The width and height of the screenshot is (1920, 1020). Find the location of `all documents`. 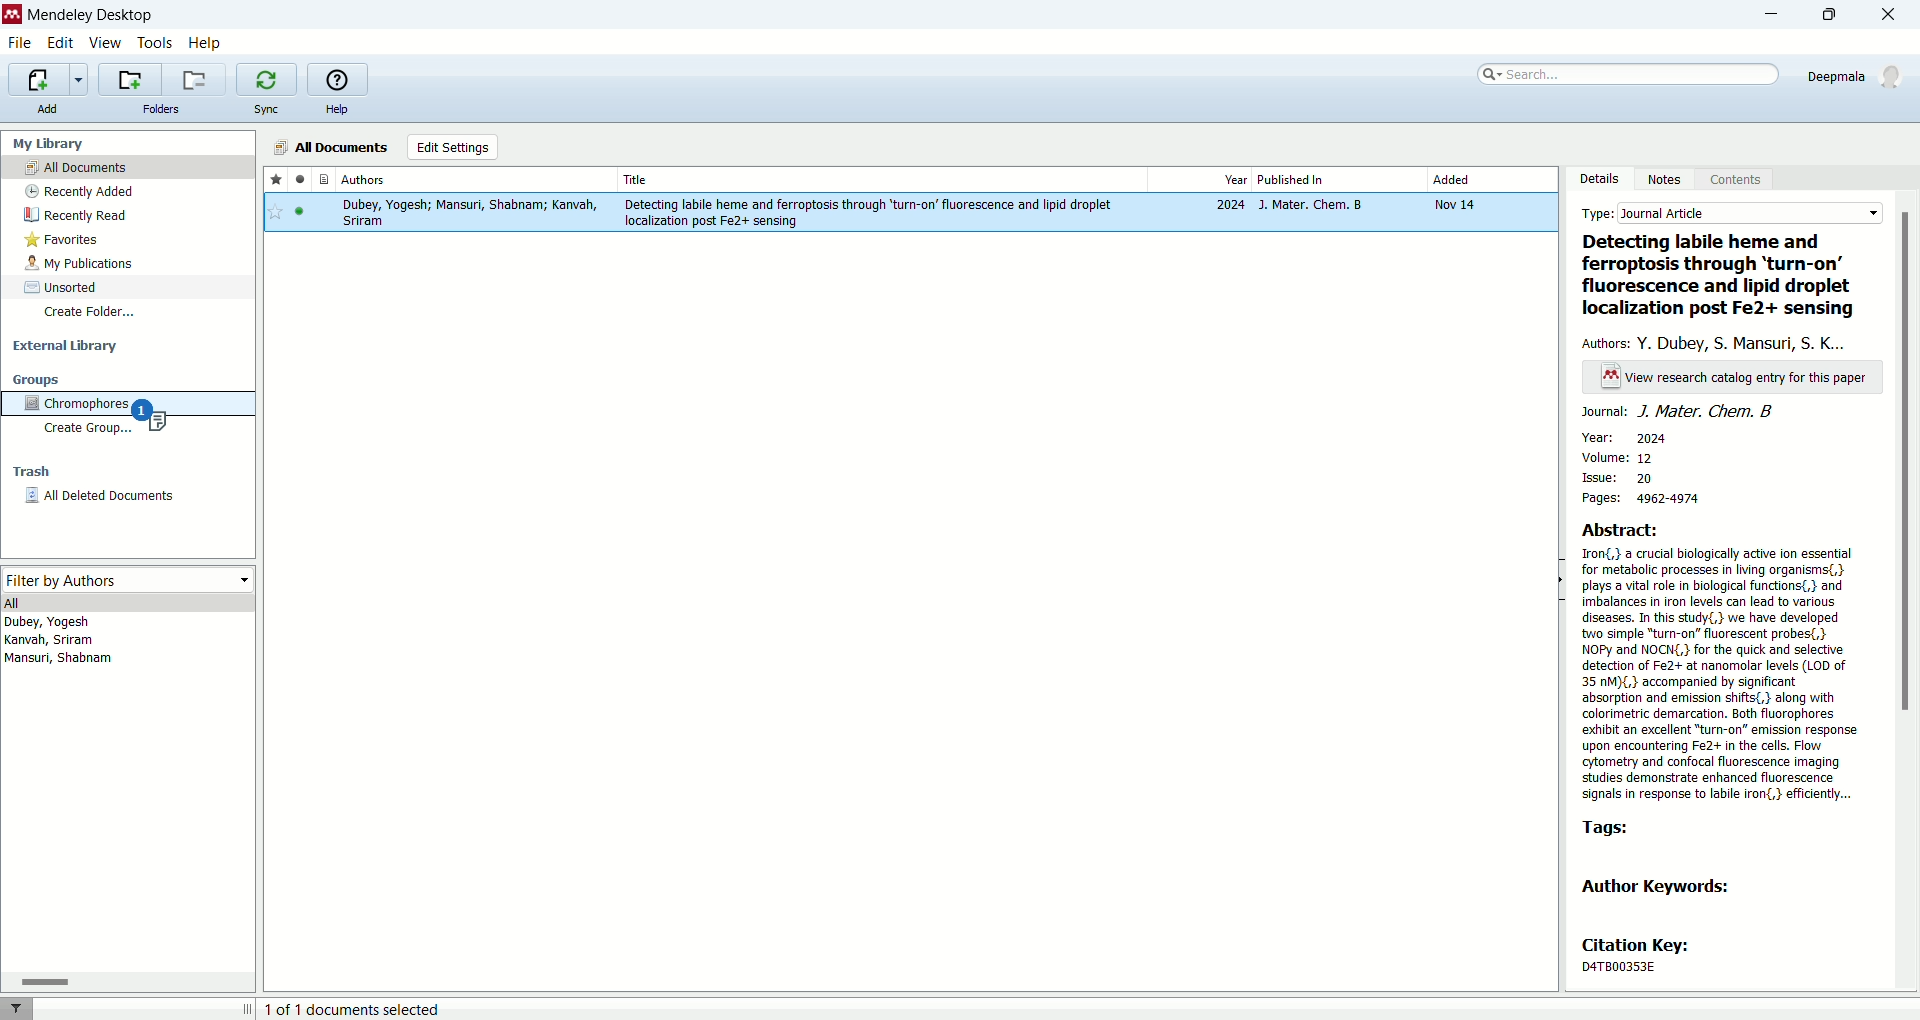

all documents is located at coordinates (331, 147).